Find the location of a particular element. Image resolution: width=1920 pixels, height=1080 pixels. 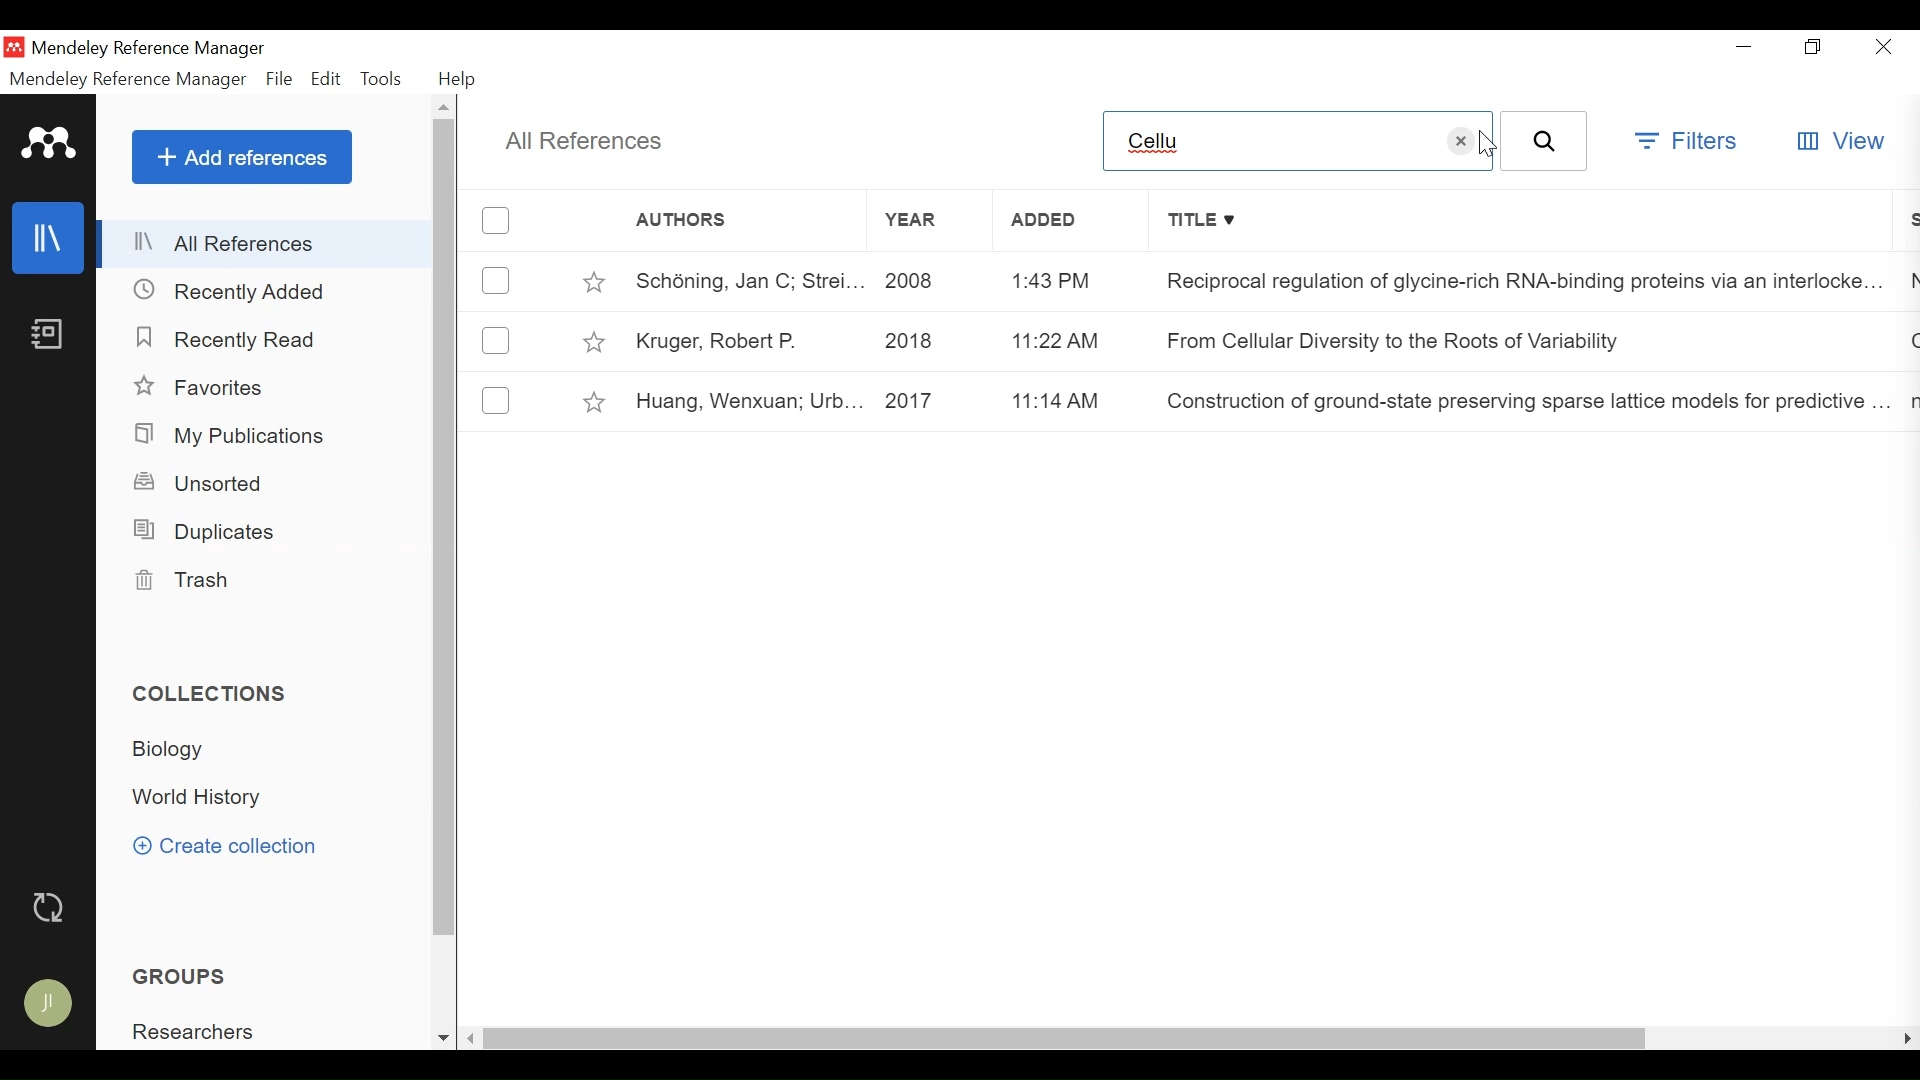

Search Bar is located at coordinates (1269, 140).